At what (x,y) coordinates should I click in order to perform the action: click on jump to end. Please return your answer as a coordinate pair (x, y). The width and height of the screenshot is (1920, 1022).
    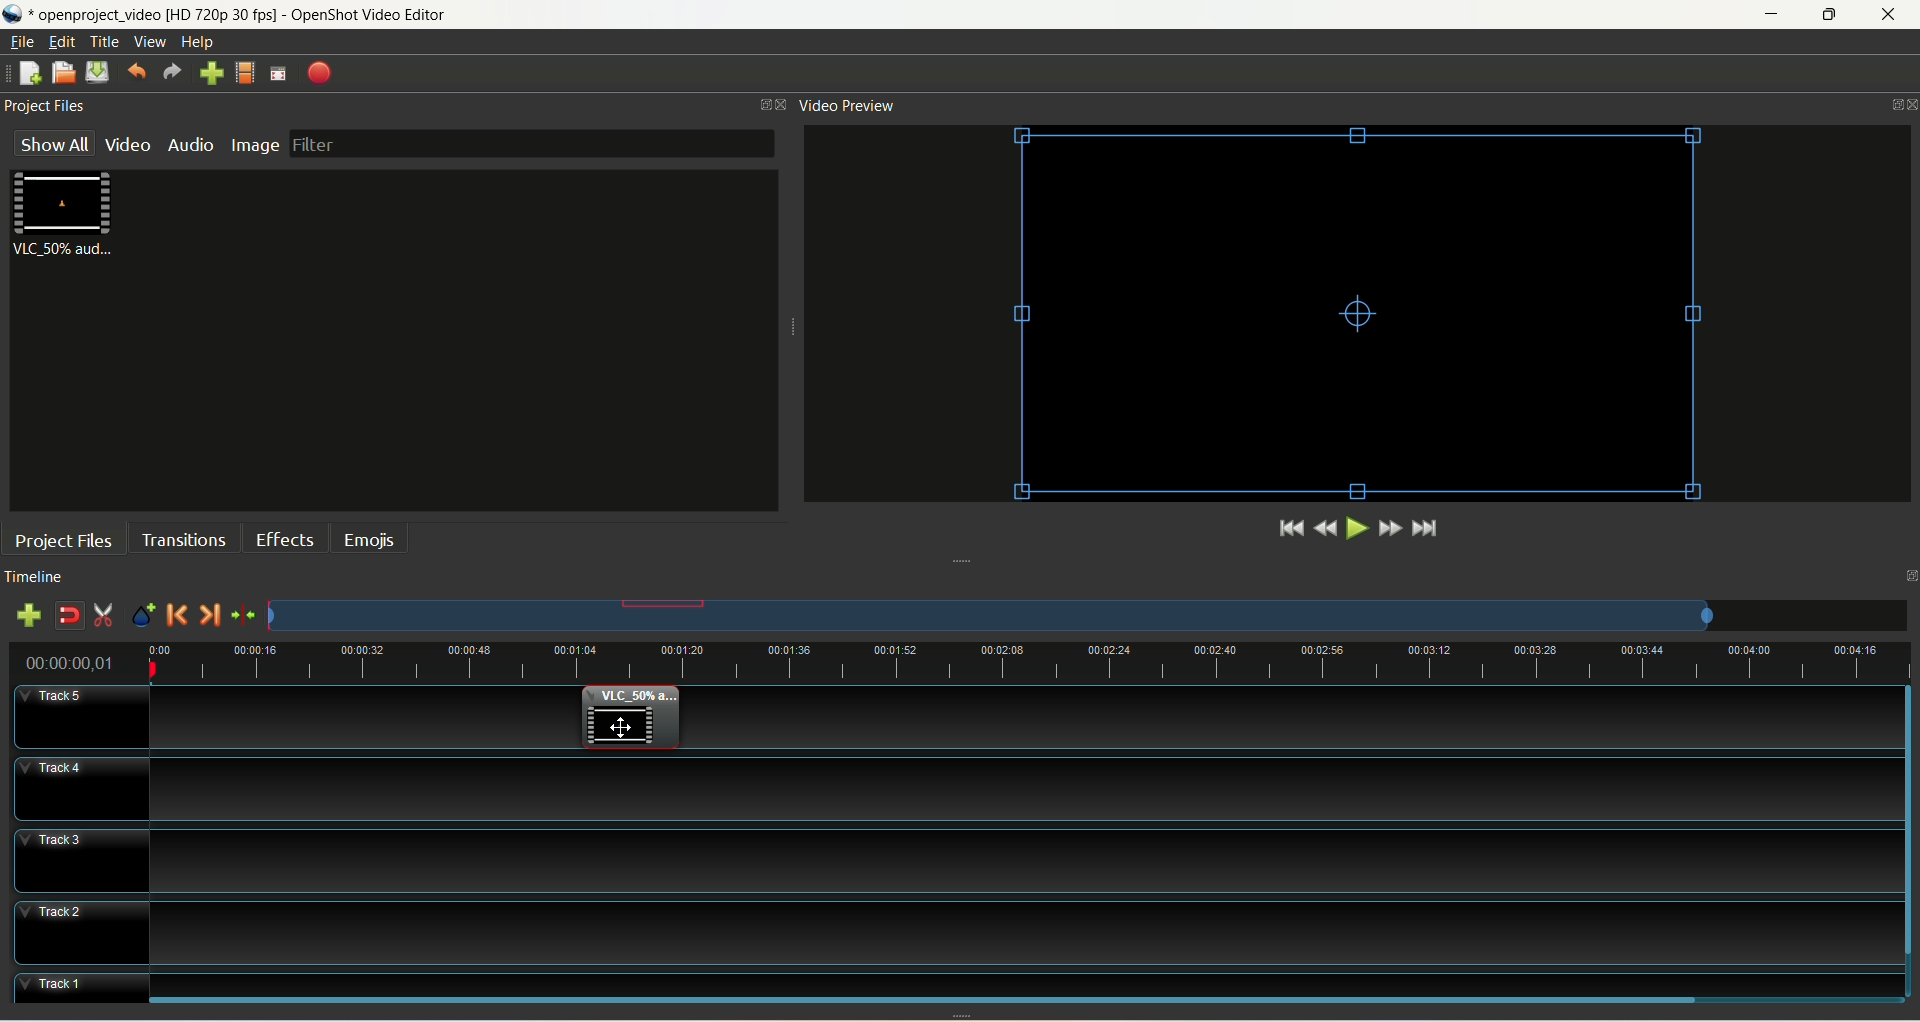
    Looking at the image, I should click on (1427, 529).